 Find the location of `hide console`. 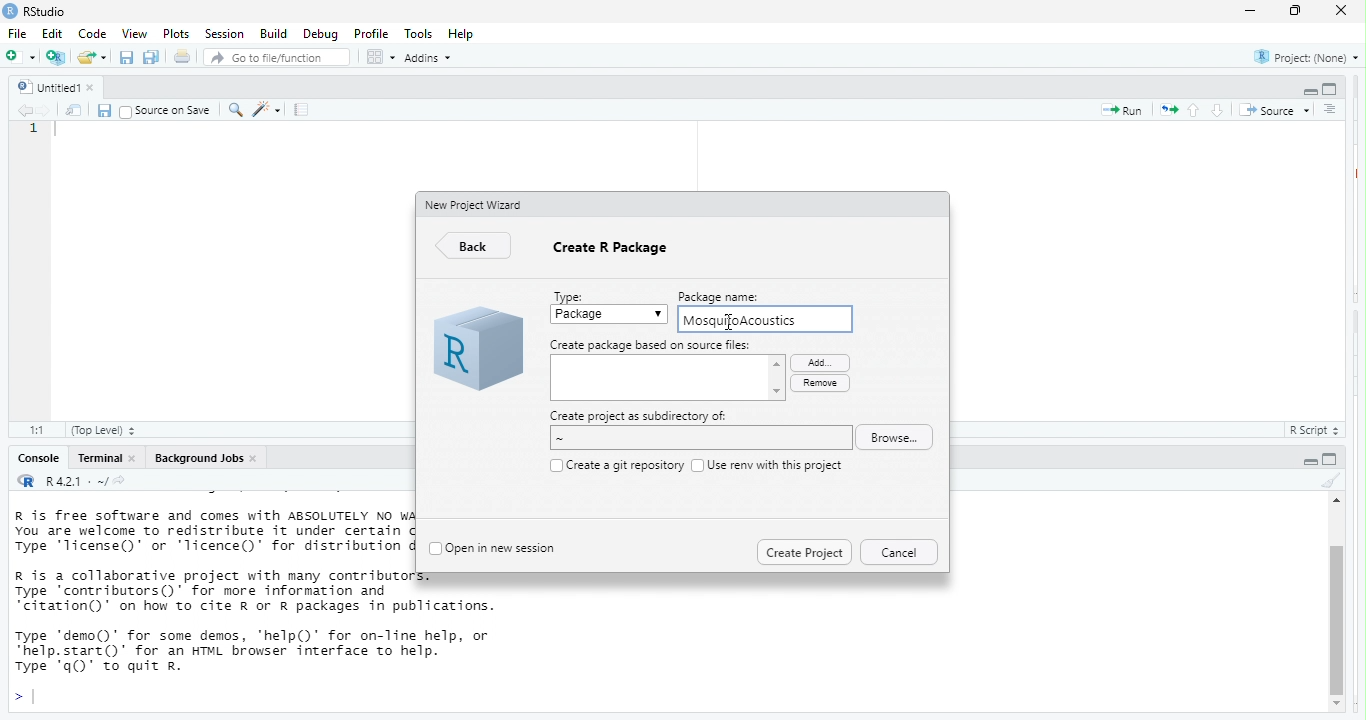

hide console is located at coordinates (1331, 88).